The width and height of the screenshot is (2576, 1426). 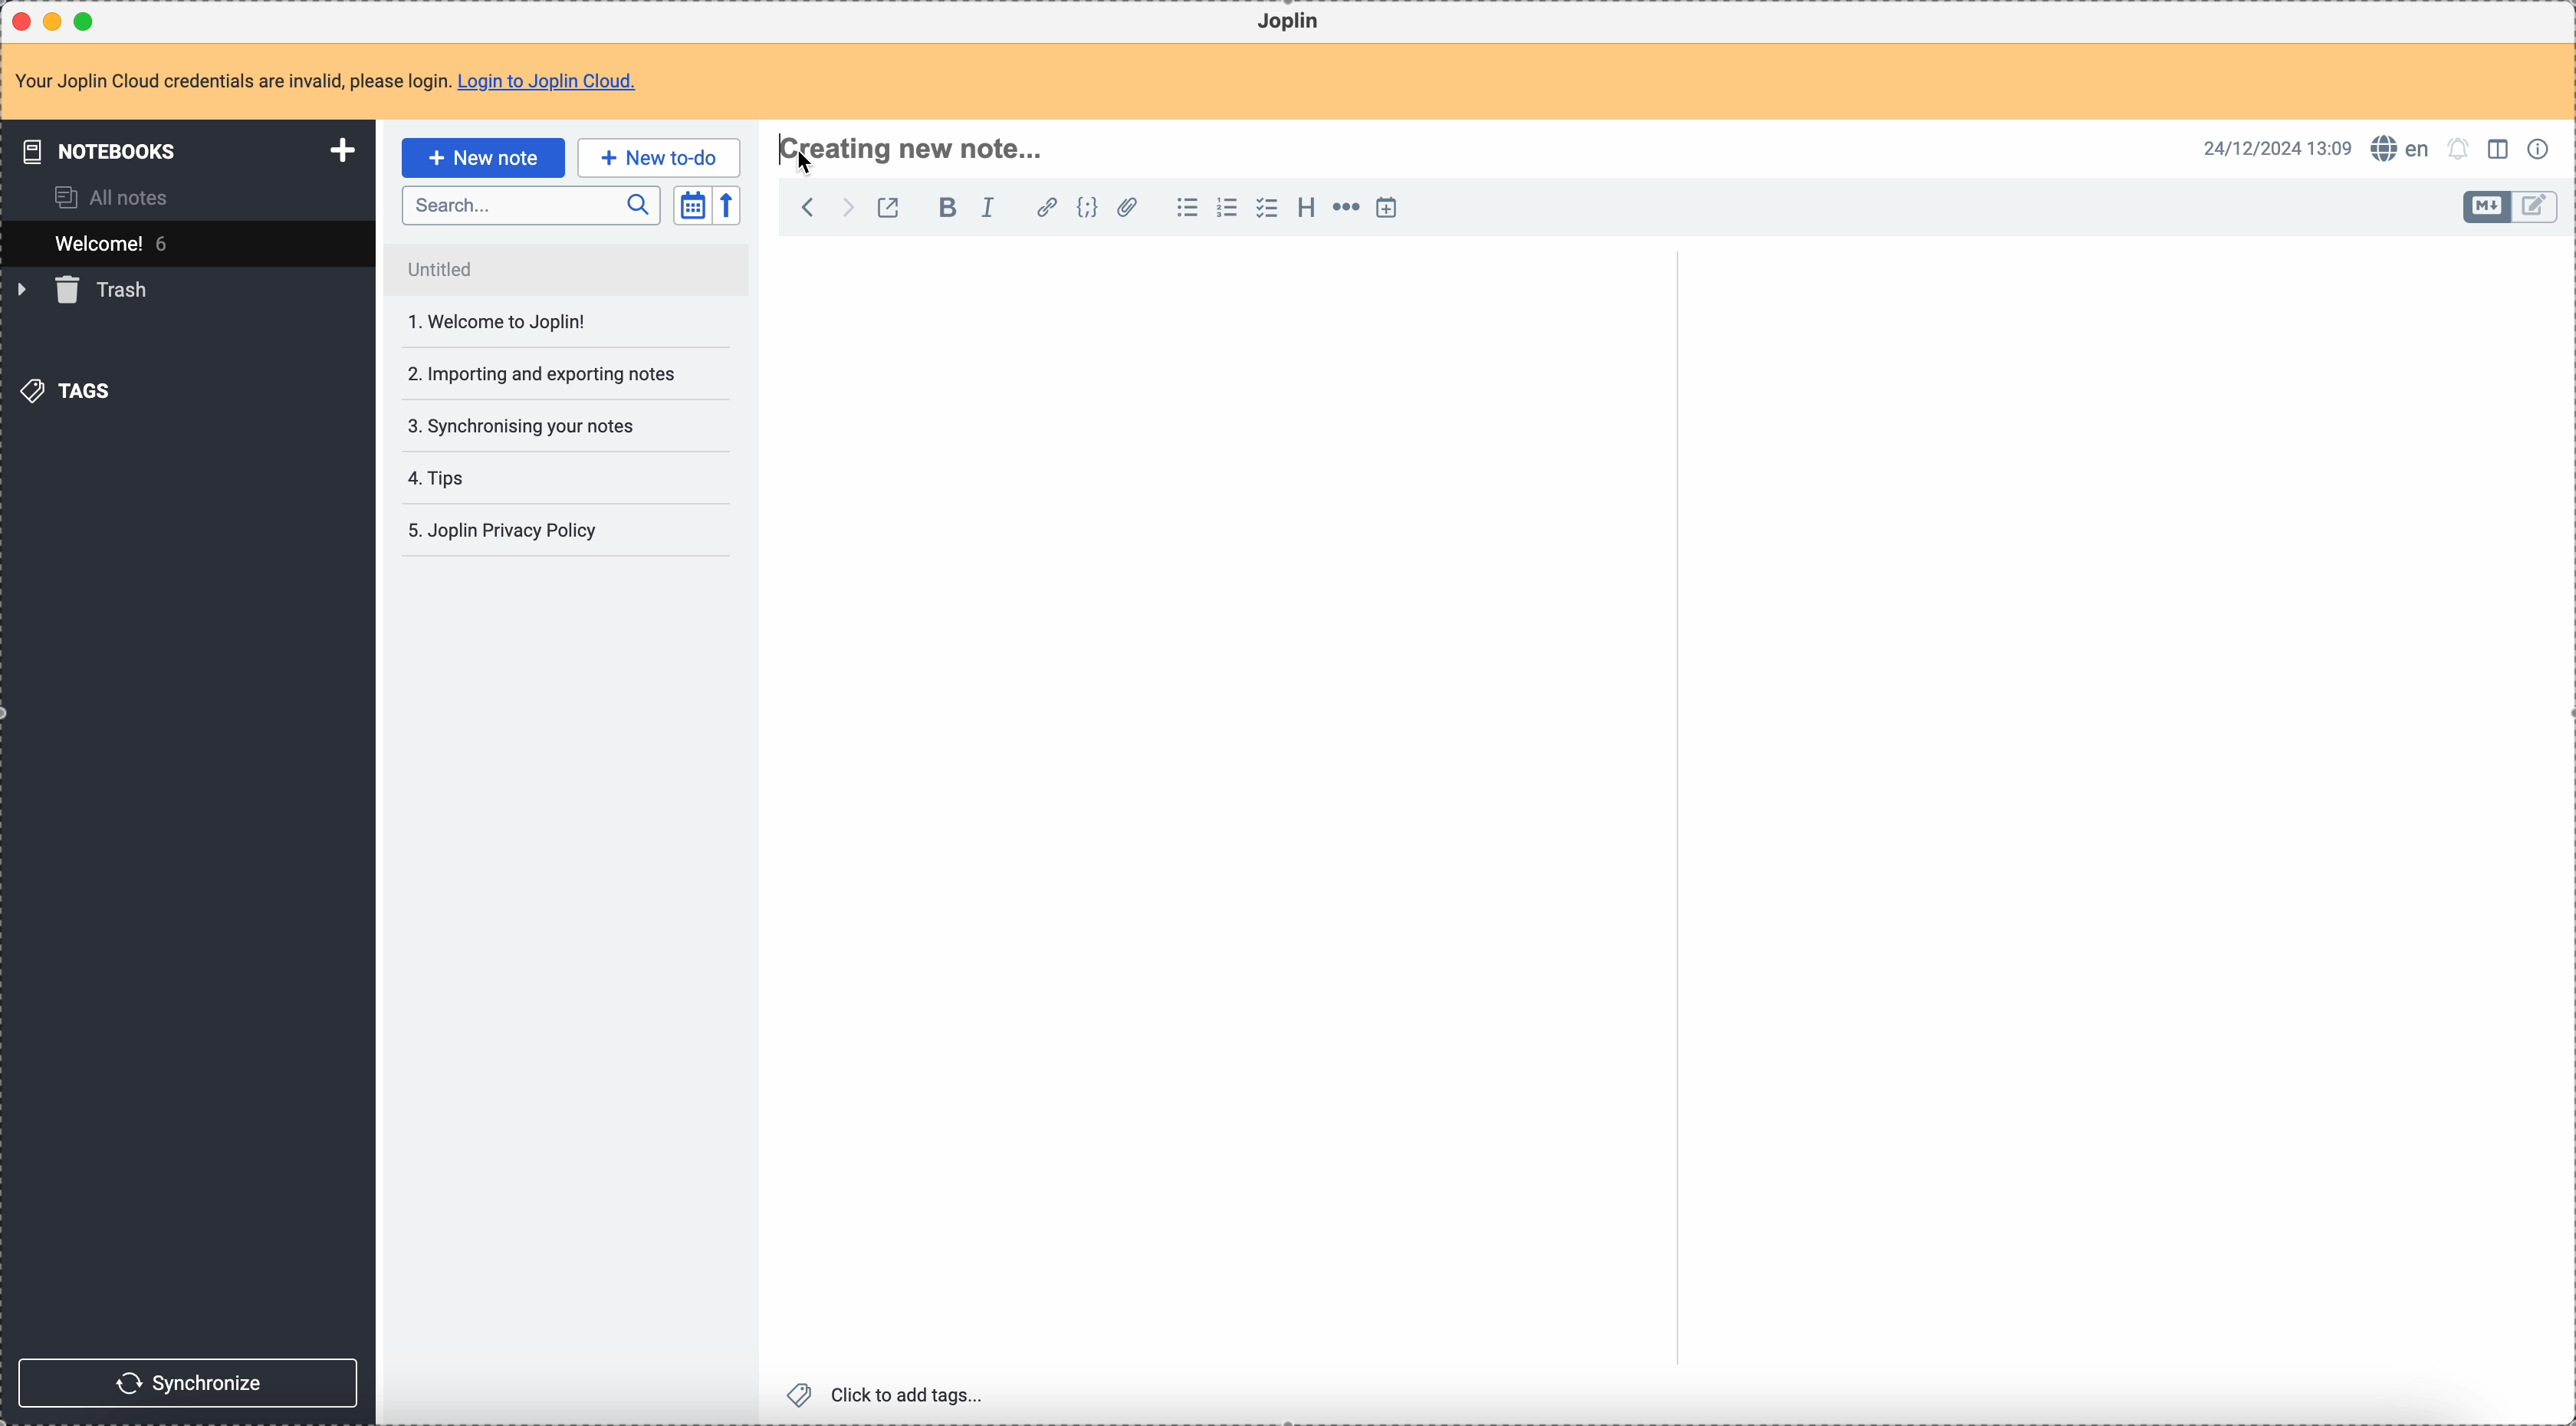 What do you see at coordinates (1087, 209) in the screenshot?
I see `code` at bounding box center [1087, 209].